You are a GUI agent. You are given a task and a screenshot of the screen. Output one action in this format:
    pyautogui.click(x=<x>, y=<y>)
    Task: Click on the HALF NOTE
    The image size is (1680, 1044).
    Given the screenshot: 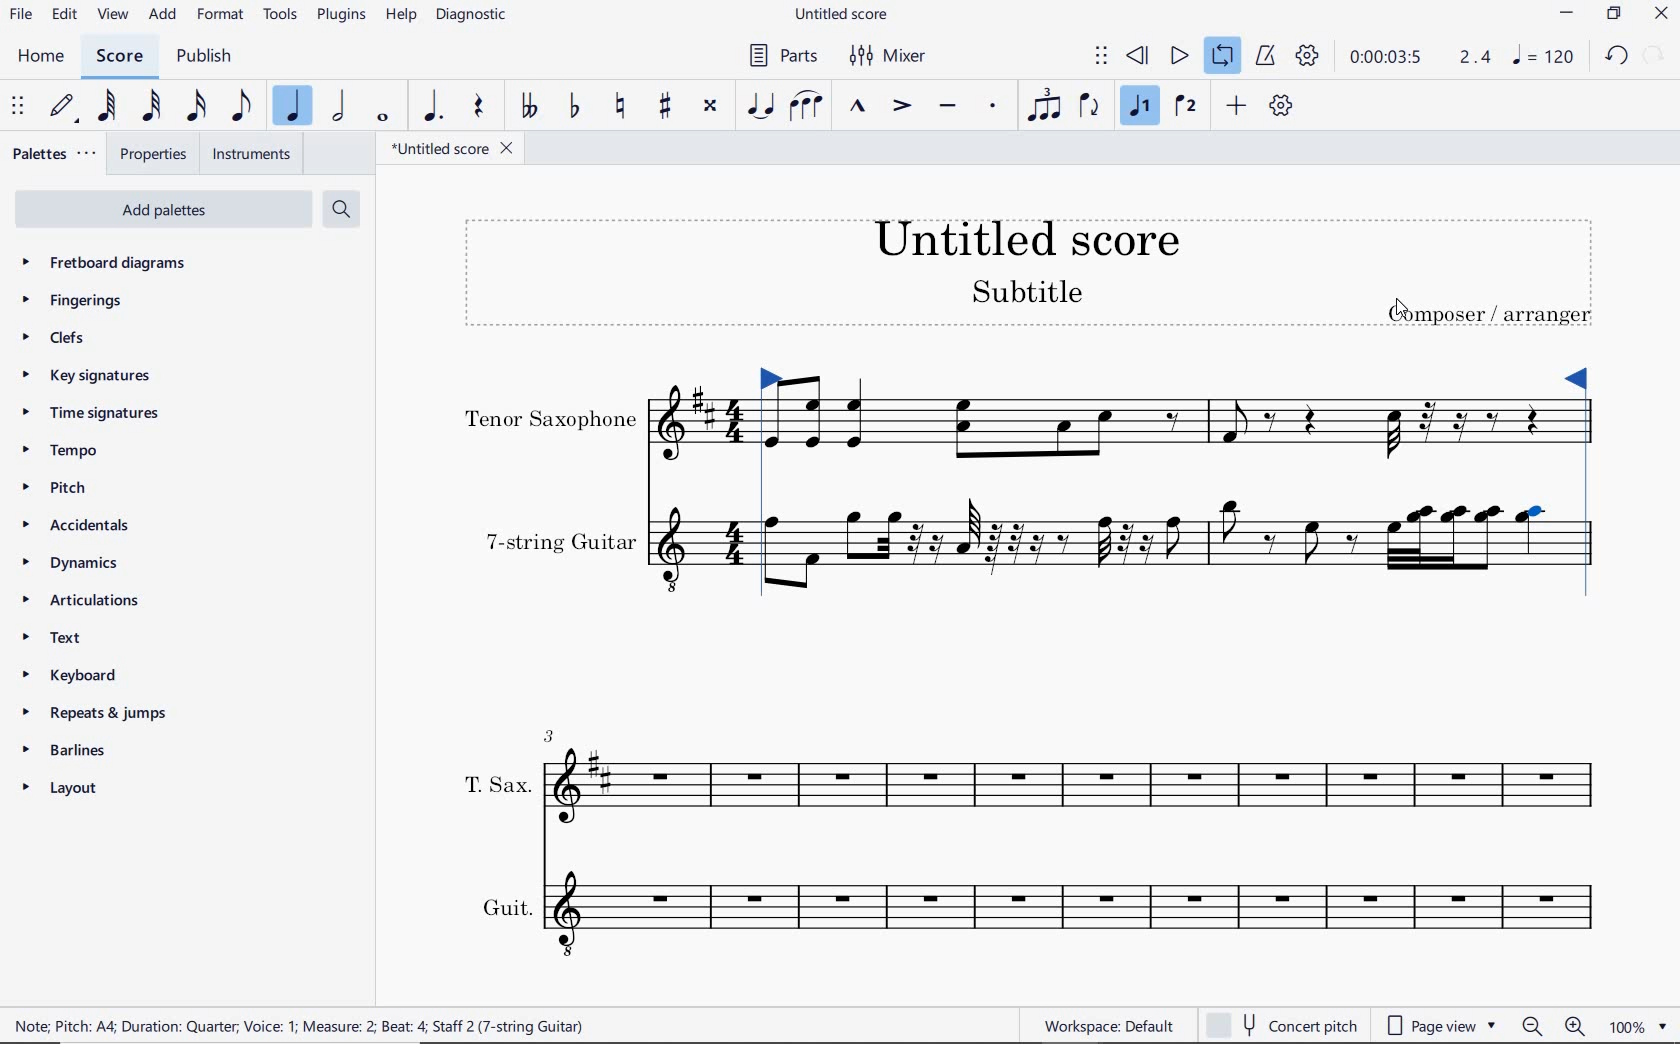 What is the action you would take?
    pyautogui.click(x=336, y=107)
    